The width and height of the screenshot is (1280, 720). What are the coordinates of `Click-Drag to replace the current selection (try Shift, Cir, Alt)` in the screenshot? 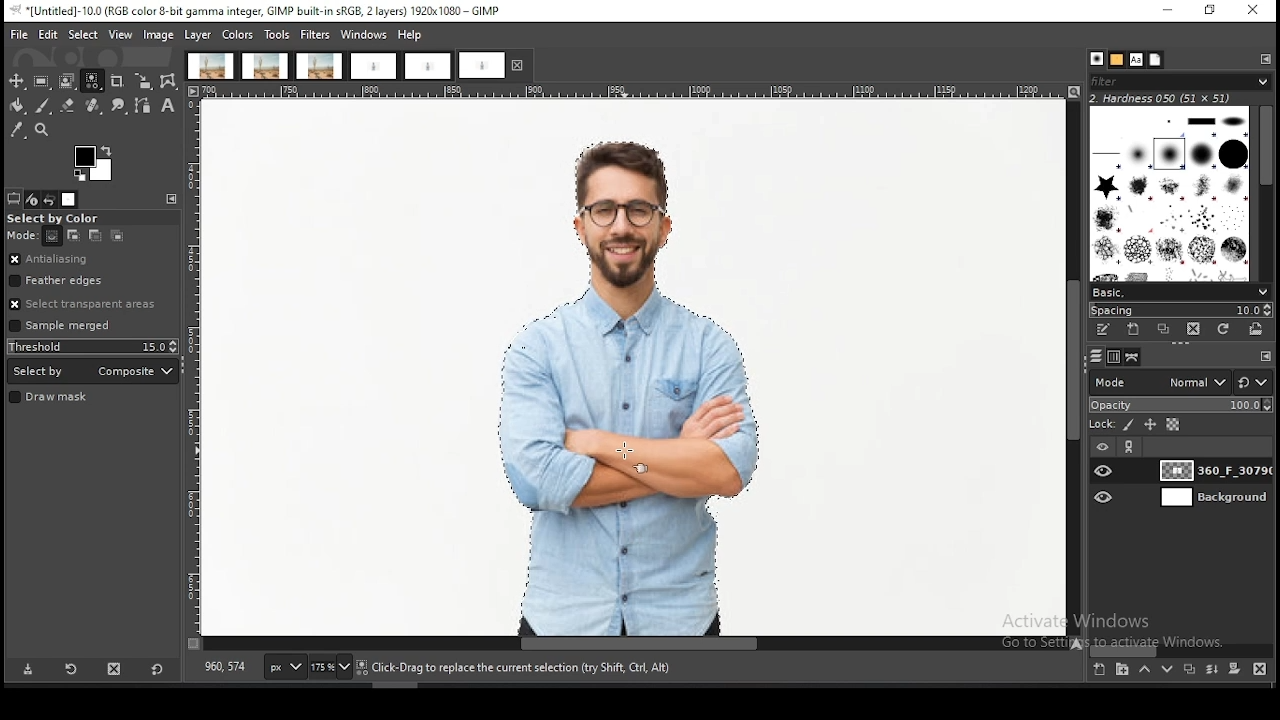 It's located at (518, 668).